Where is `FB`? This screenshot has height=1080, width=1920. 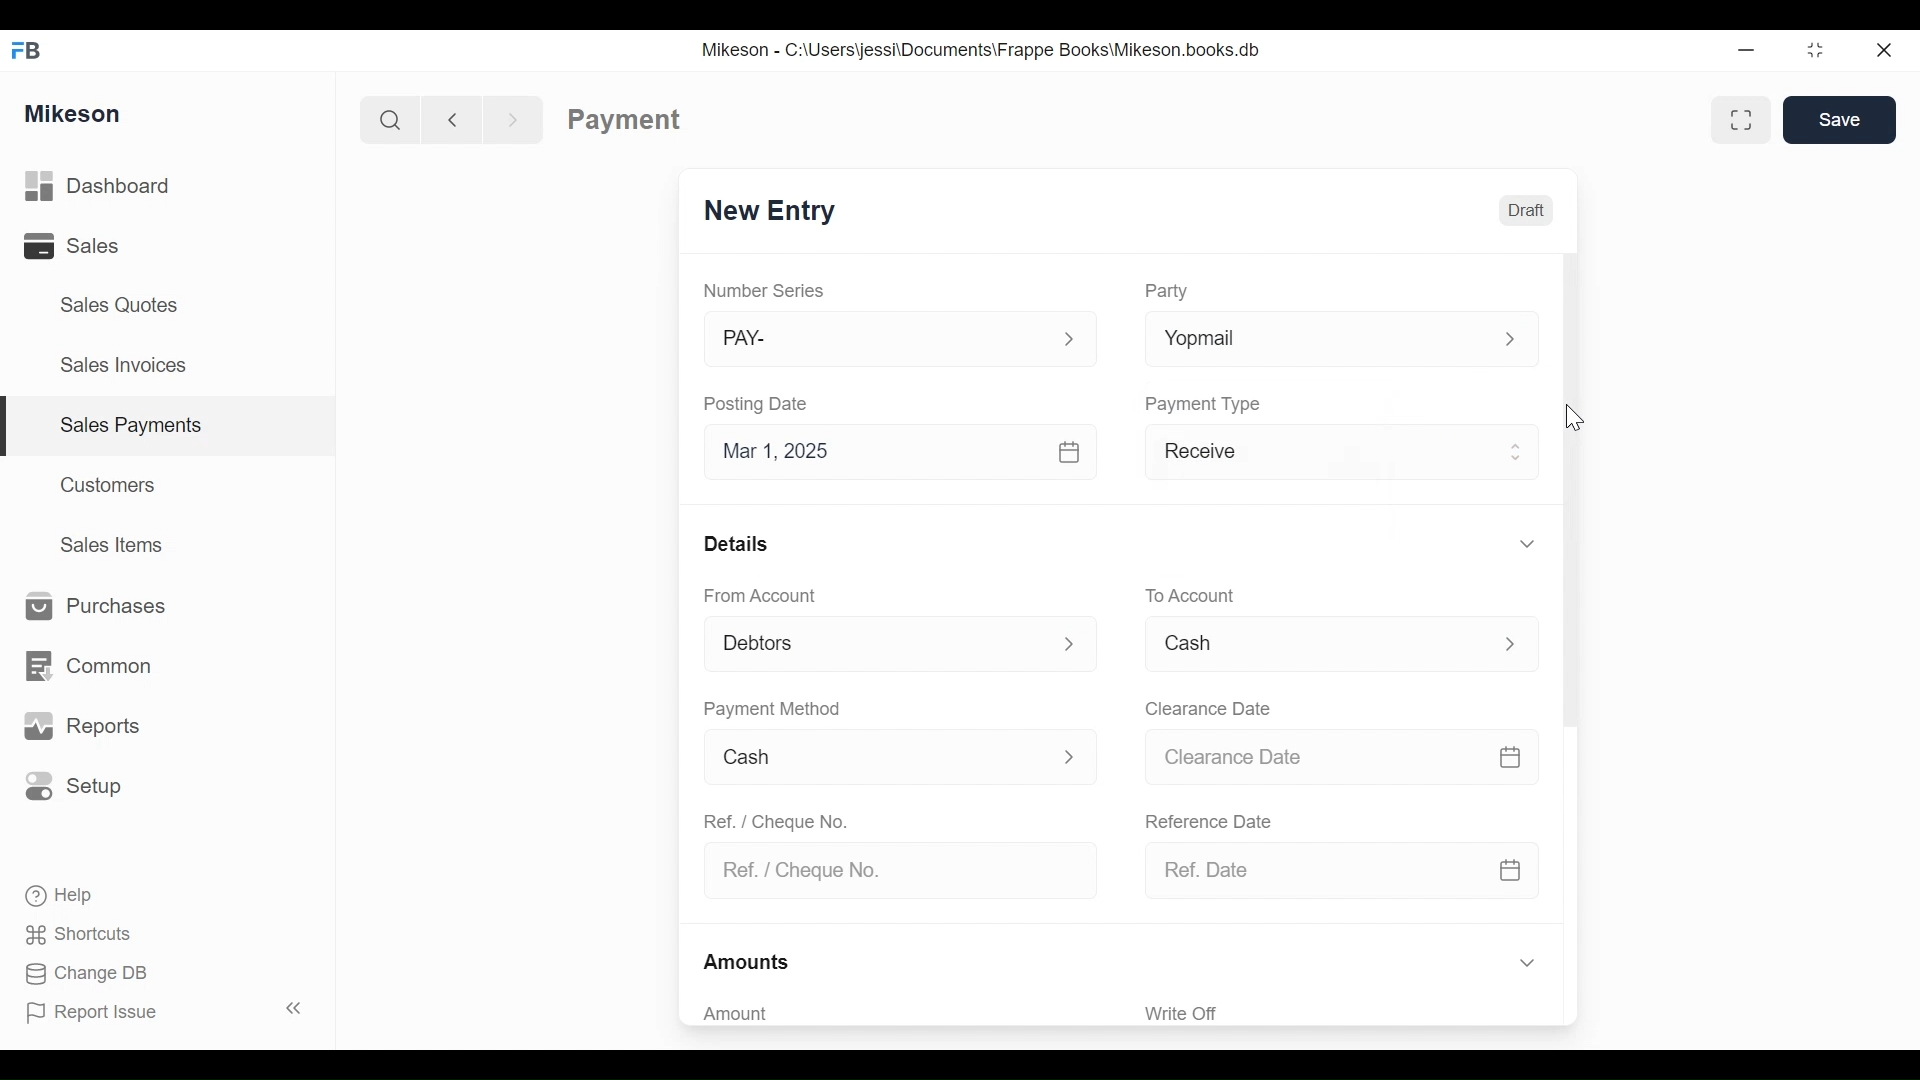 FB is located at coordinates (32, 47).